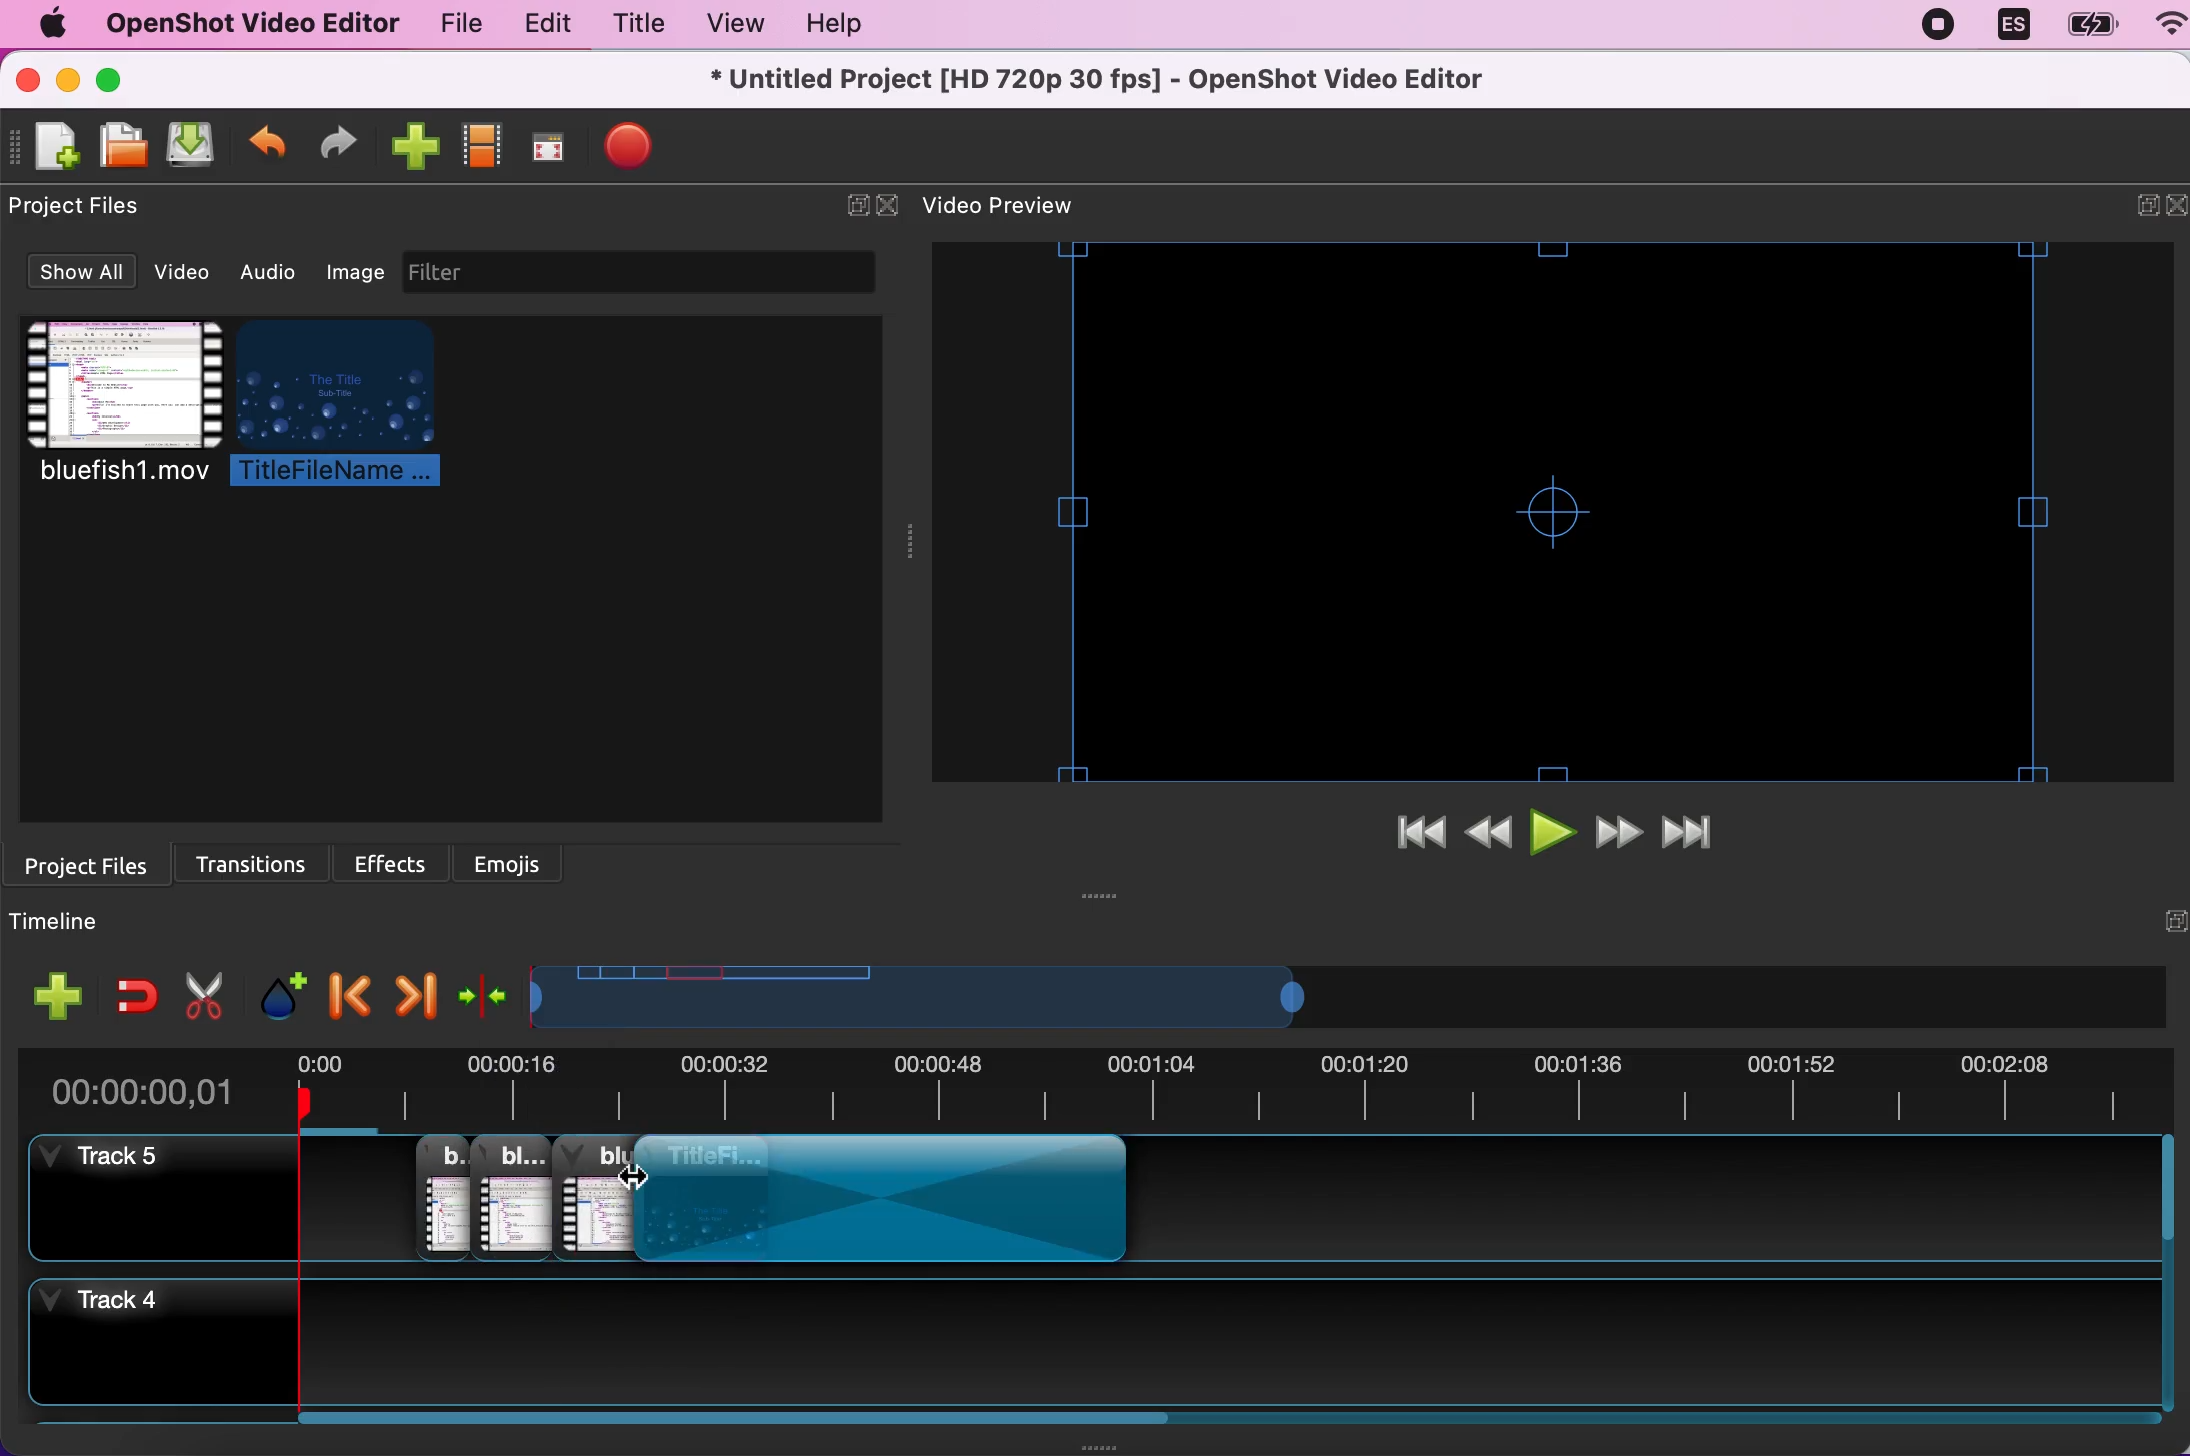  What do you see at coordinates (60, 996) in the screenshot?
I see `add track` at bounding box center [60, 996].